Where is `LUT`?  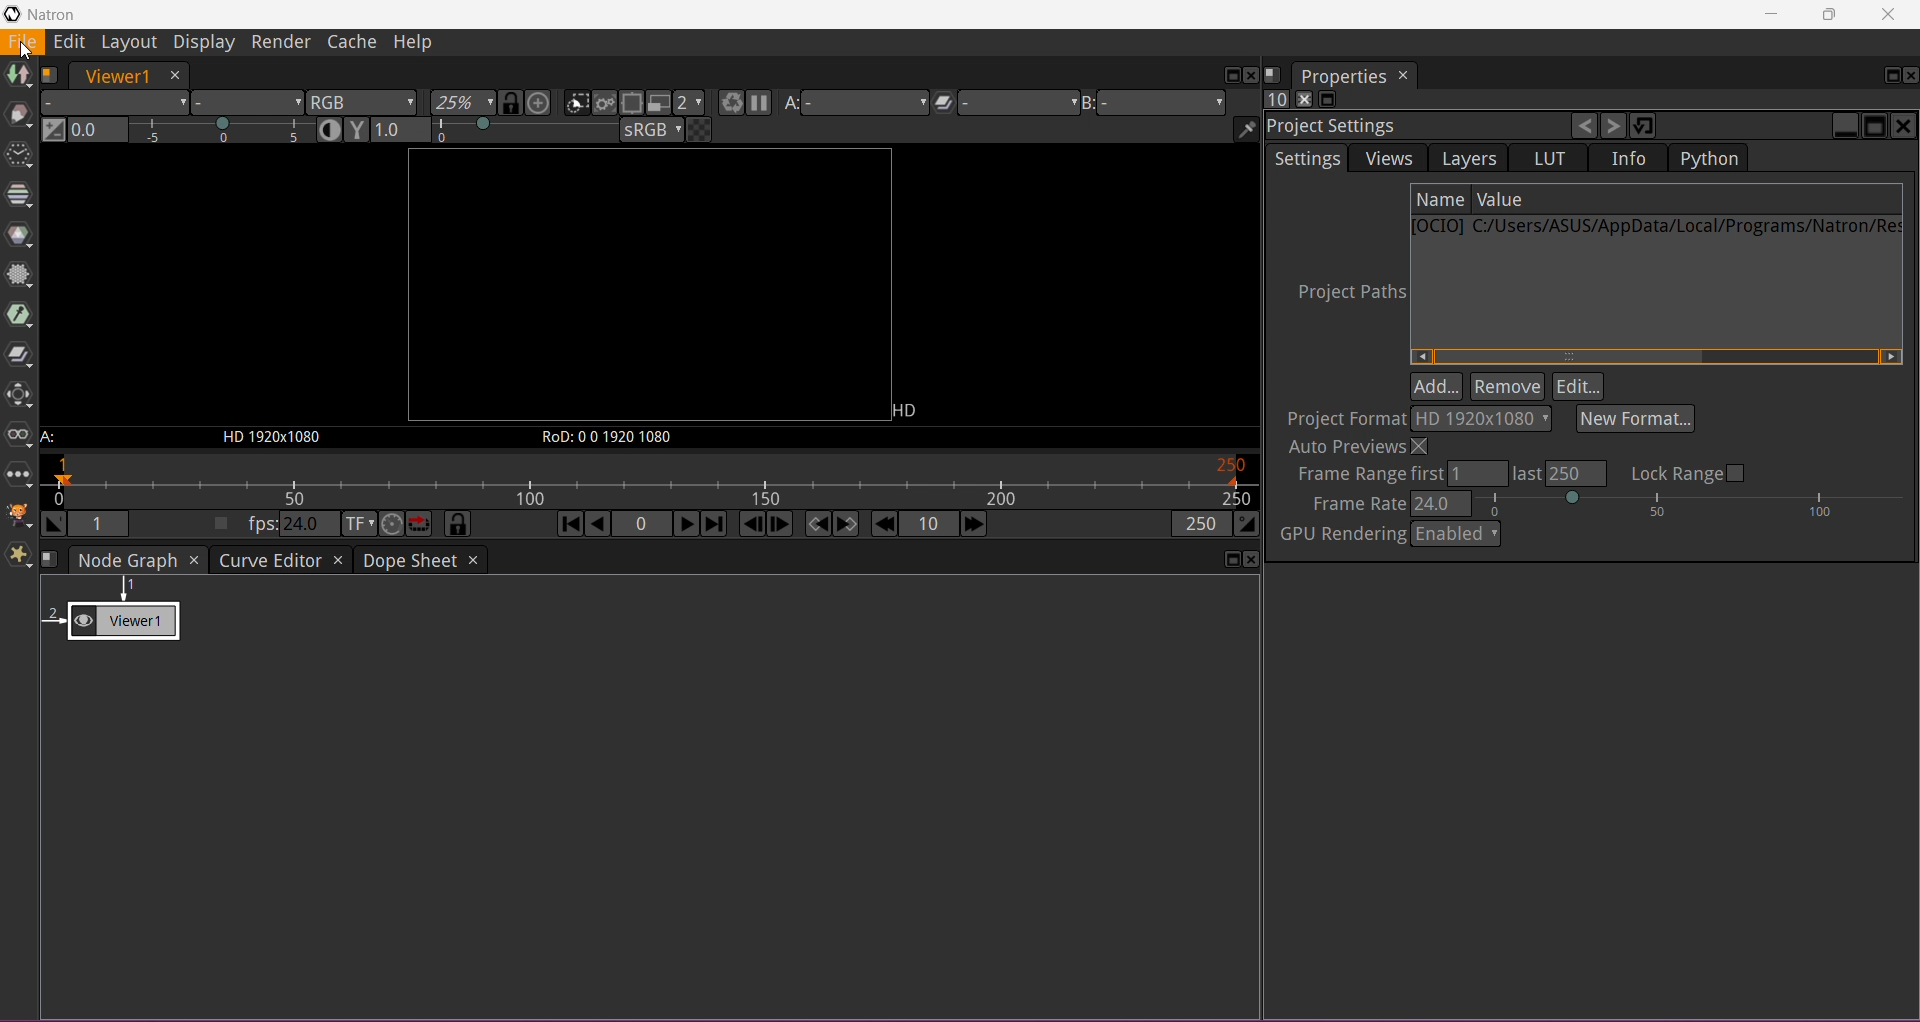 LUT is located at coordinates (1551, 158).